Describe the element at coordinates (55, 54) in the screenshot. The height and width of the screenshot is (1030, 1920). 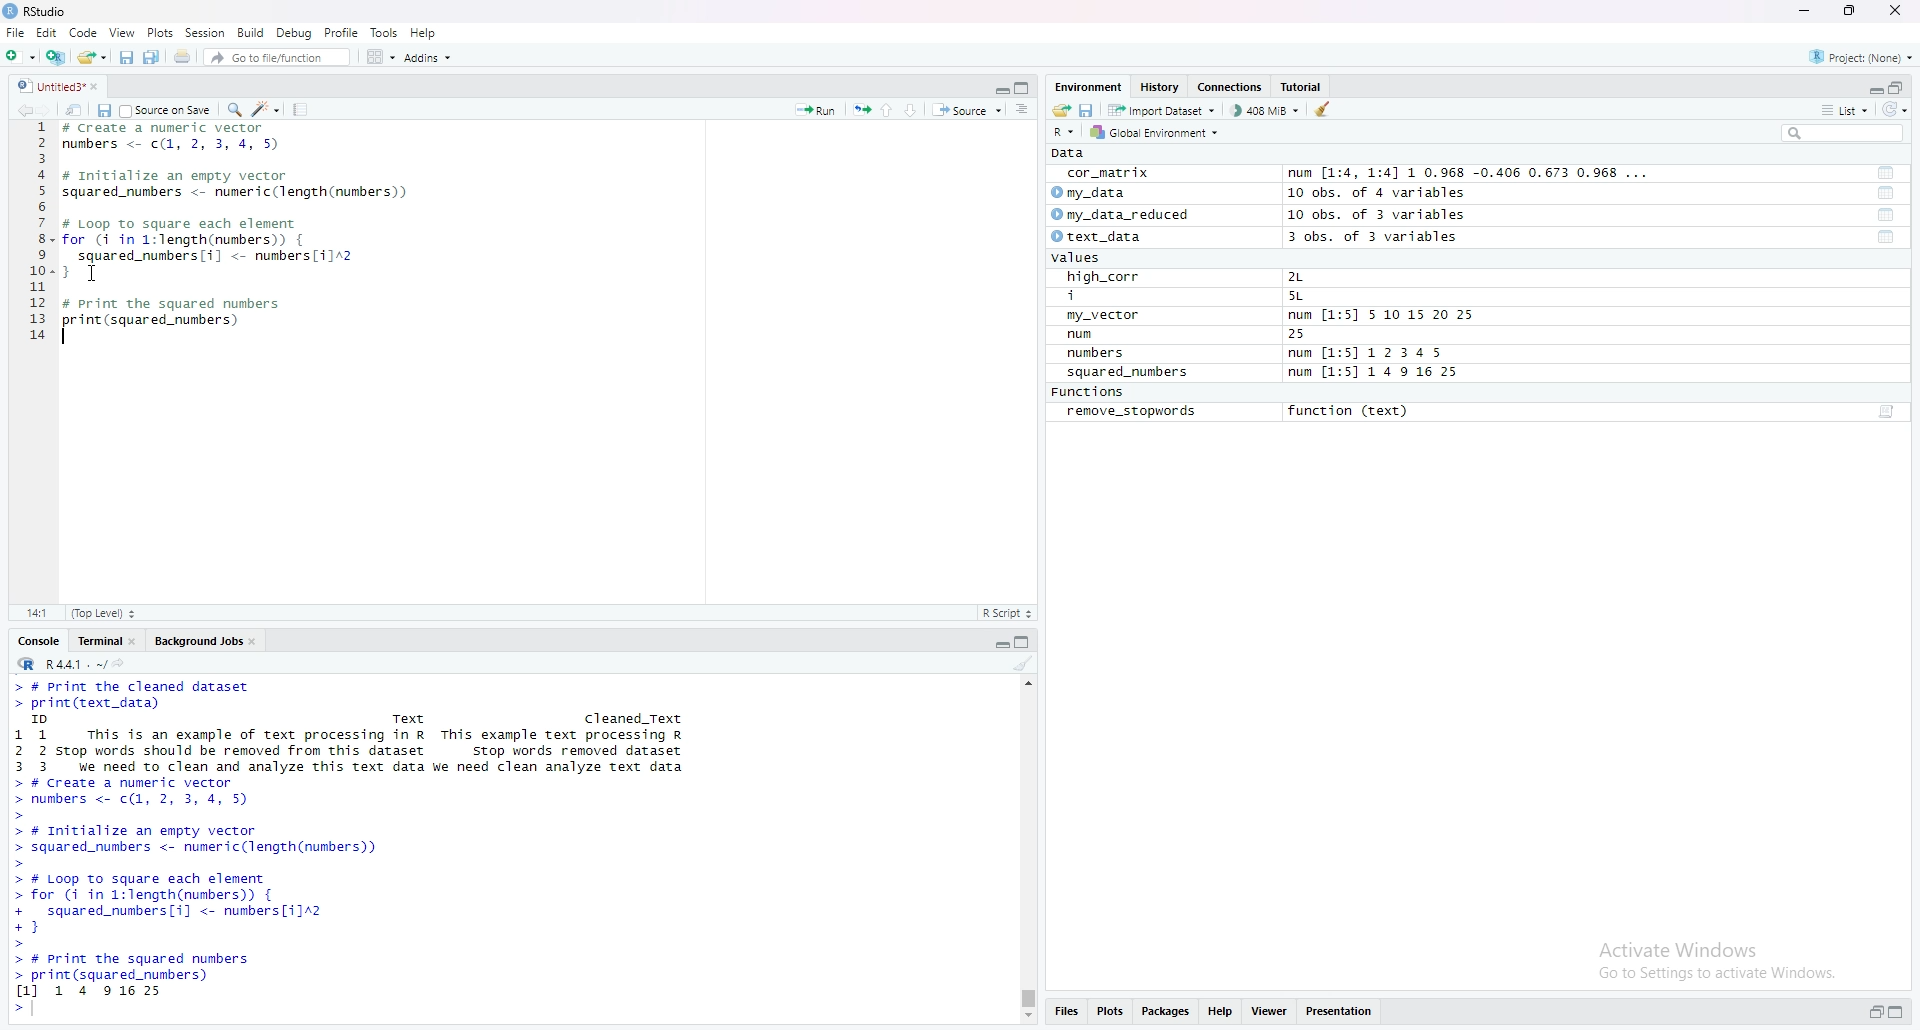
I see `Create a Project` at that location.